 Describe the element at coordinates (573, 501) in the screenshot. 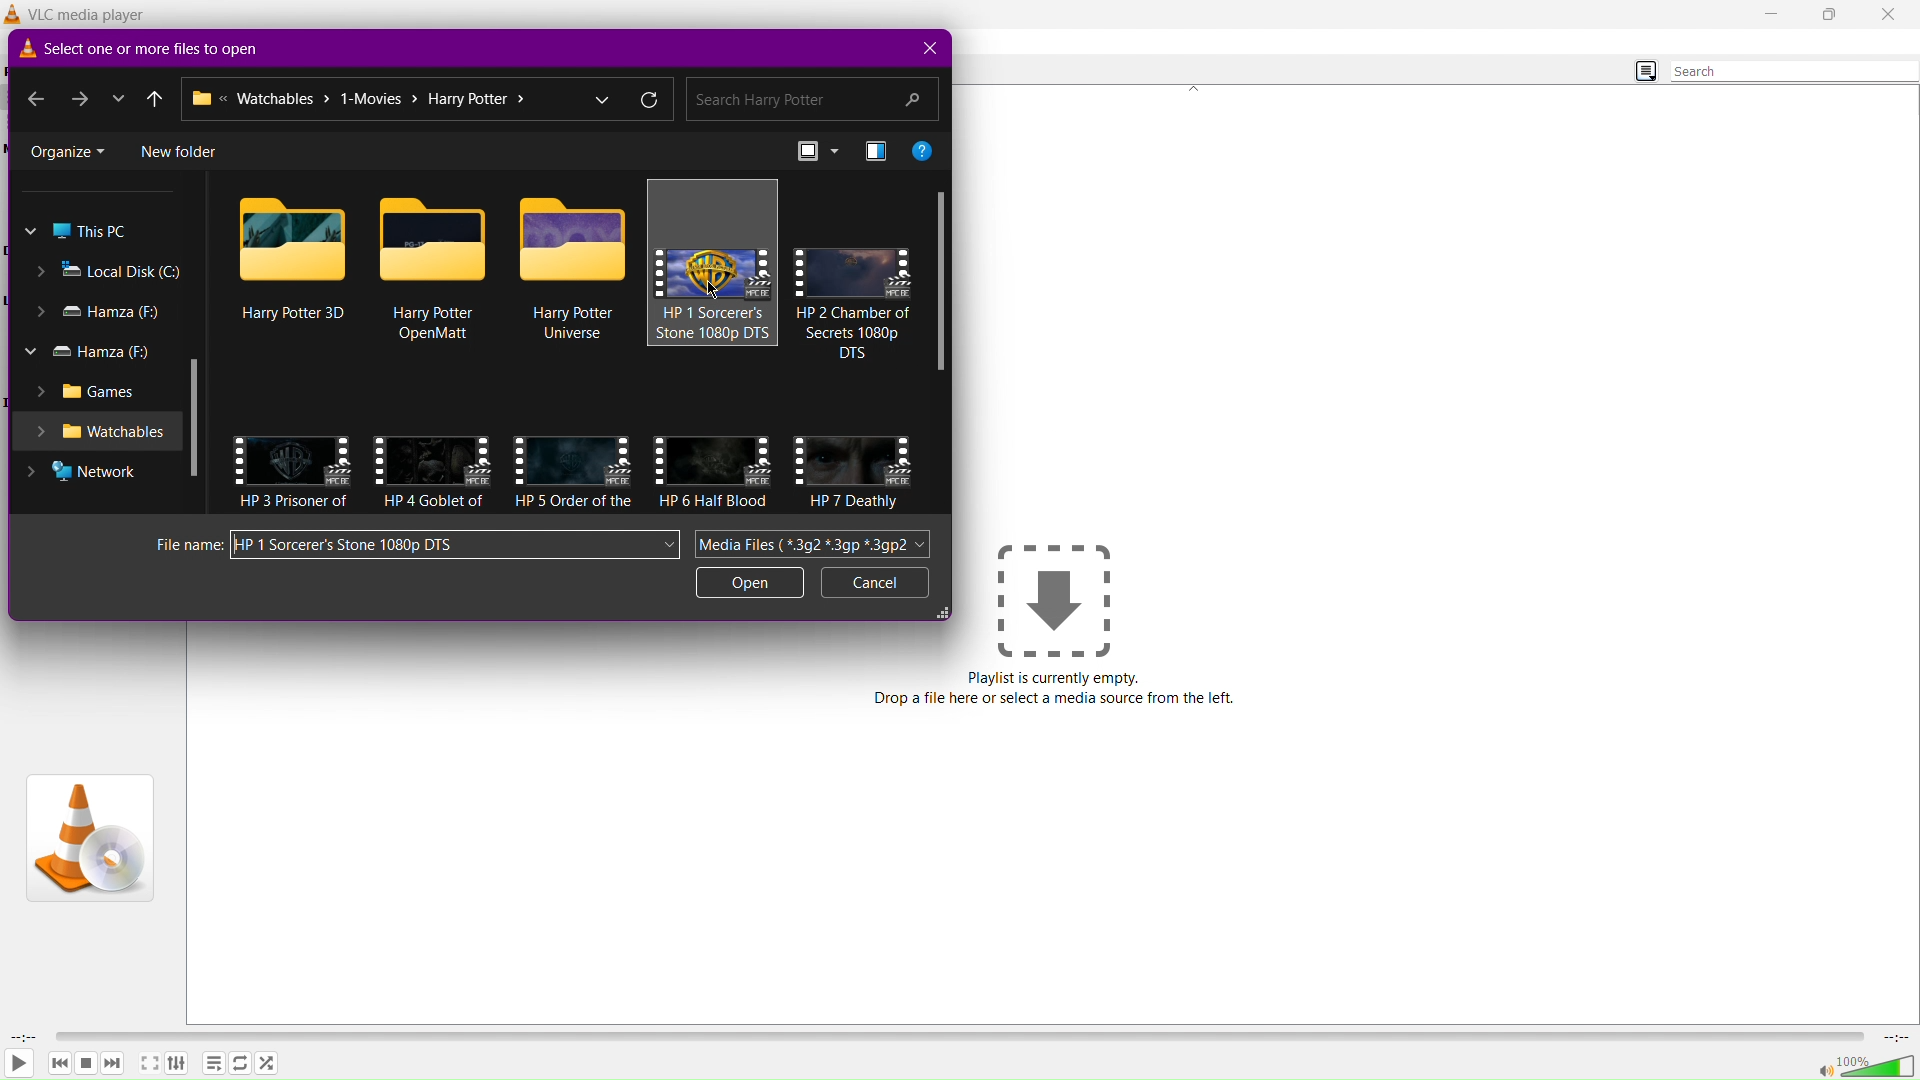

I see `harry potter ` at that location.